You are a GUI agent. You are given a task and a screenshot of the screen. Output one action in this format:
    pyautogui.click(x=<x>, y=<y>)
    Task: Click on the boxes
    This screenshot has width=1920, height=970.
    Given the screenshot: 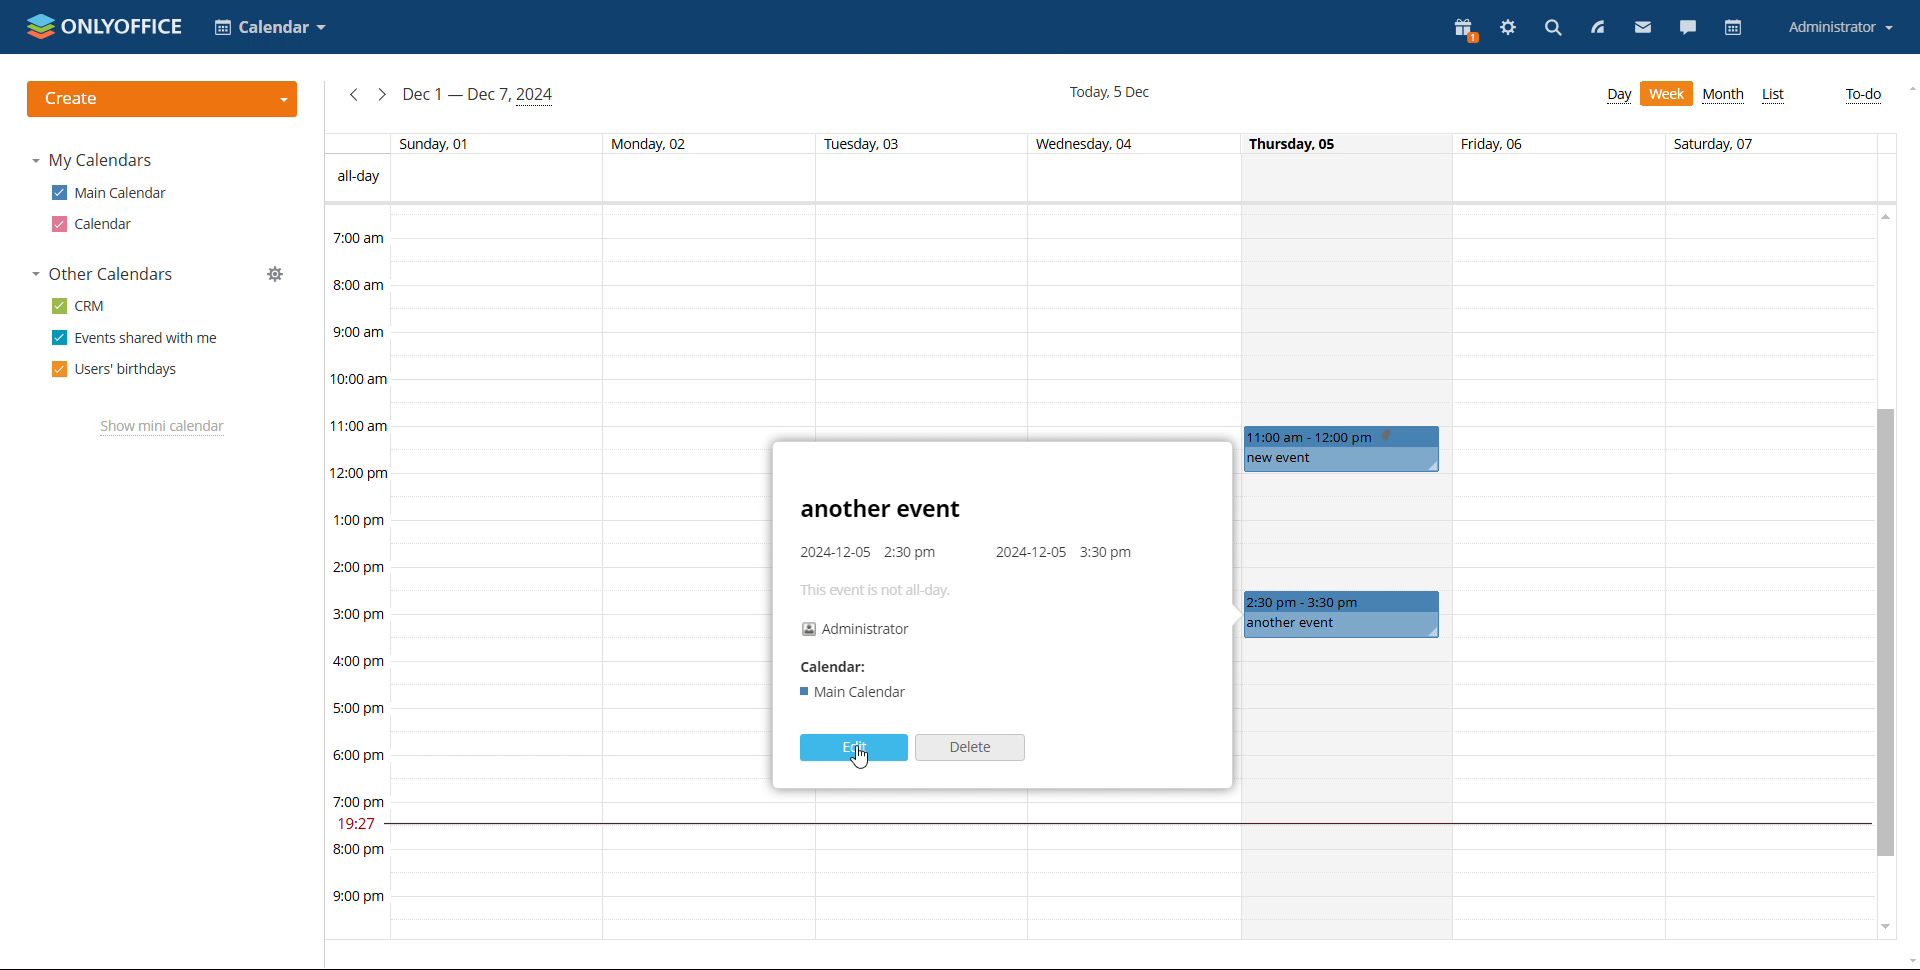 What is the action you would take?
    pyautogui.click(x=584, y=573)
    